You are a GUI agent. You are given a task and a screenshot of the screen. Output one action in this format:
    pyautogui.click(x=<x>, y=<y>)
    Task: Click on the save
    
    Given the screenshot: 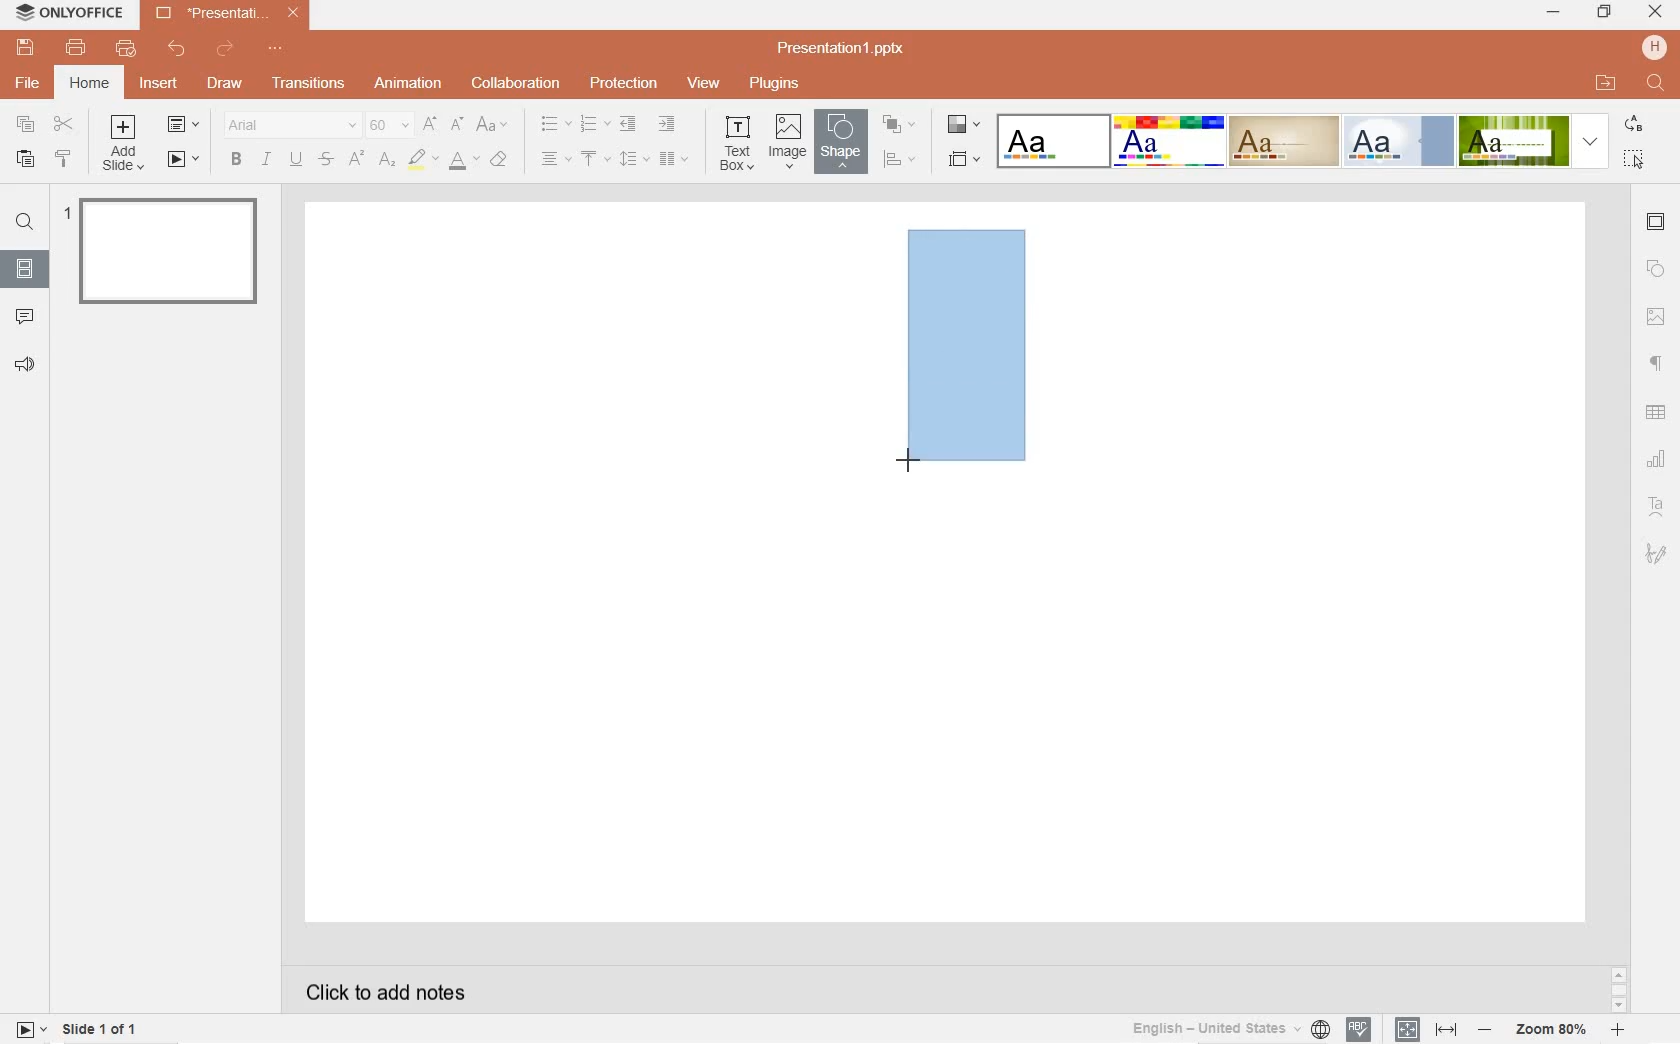 What is the action you would take?
    pyautogui.click(x=25, y=48)
    